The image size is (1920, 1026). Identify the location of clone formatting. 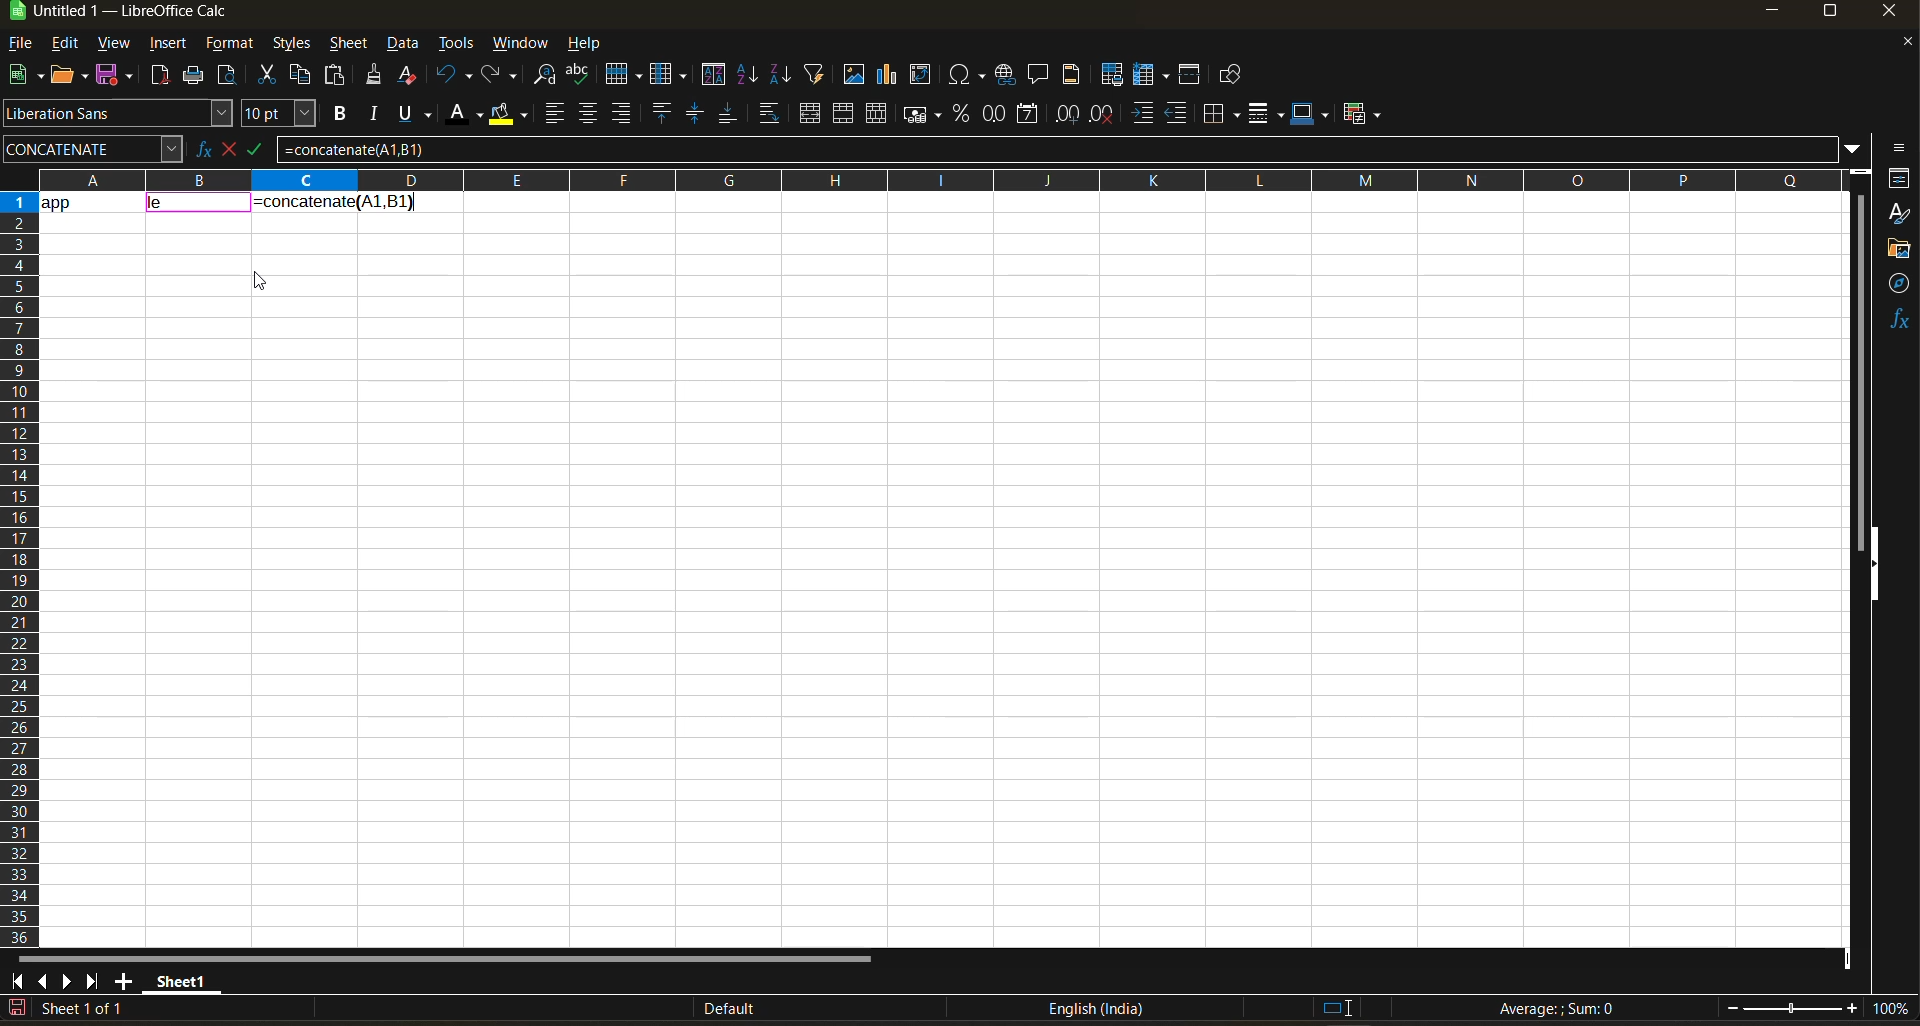
(375, 78).